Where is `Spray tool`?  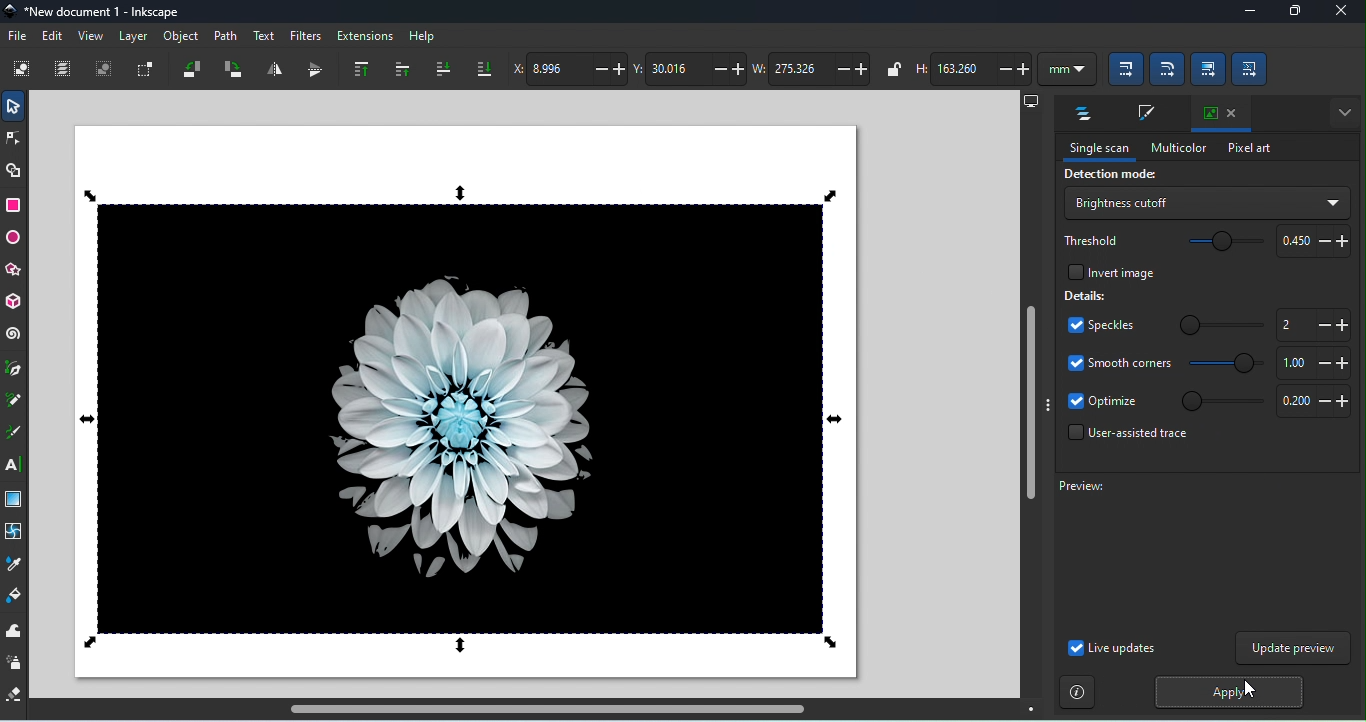 Spray tool is located at coordinates (15, 663).